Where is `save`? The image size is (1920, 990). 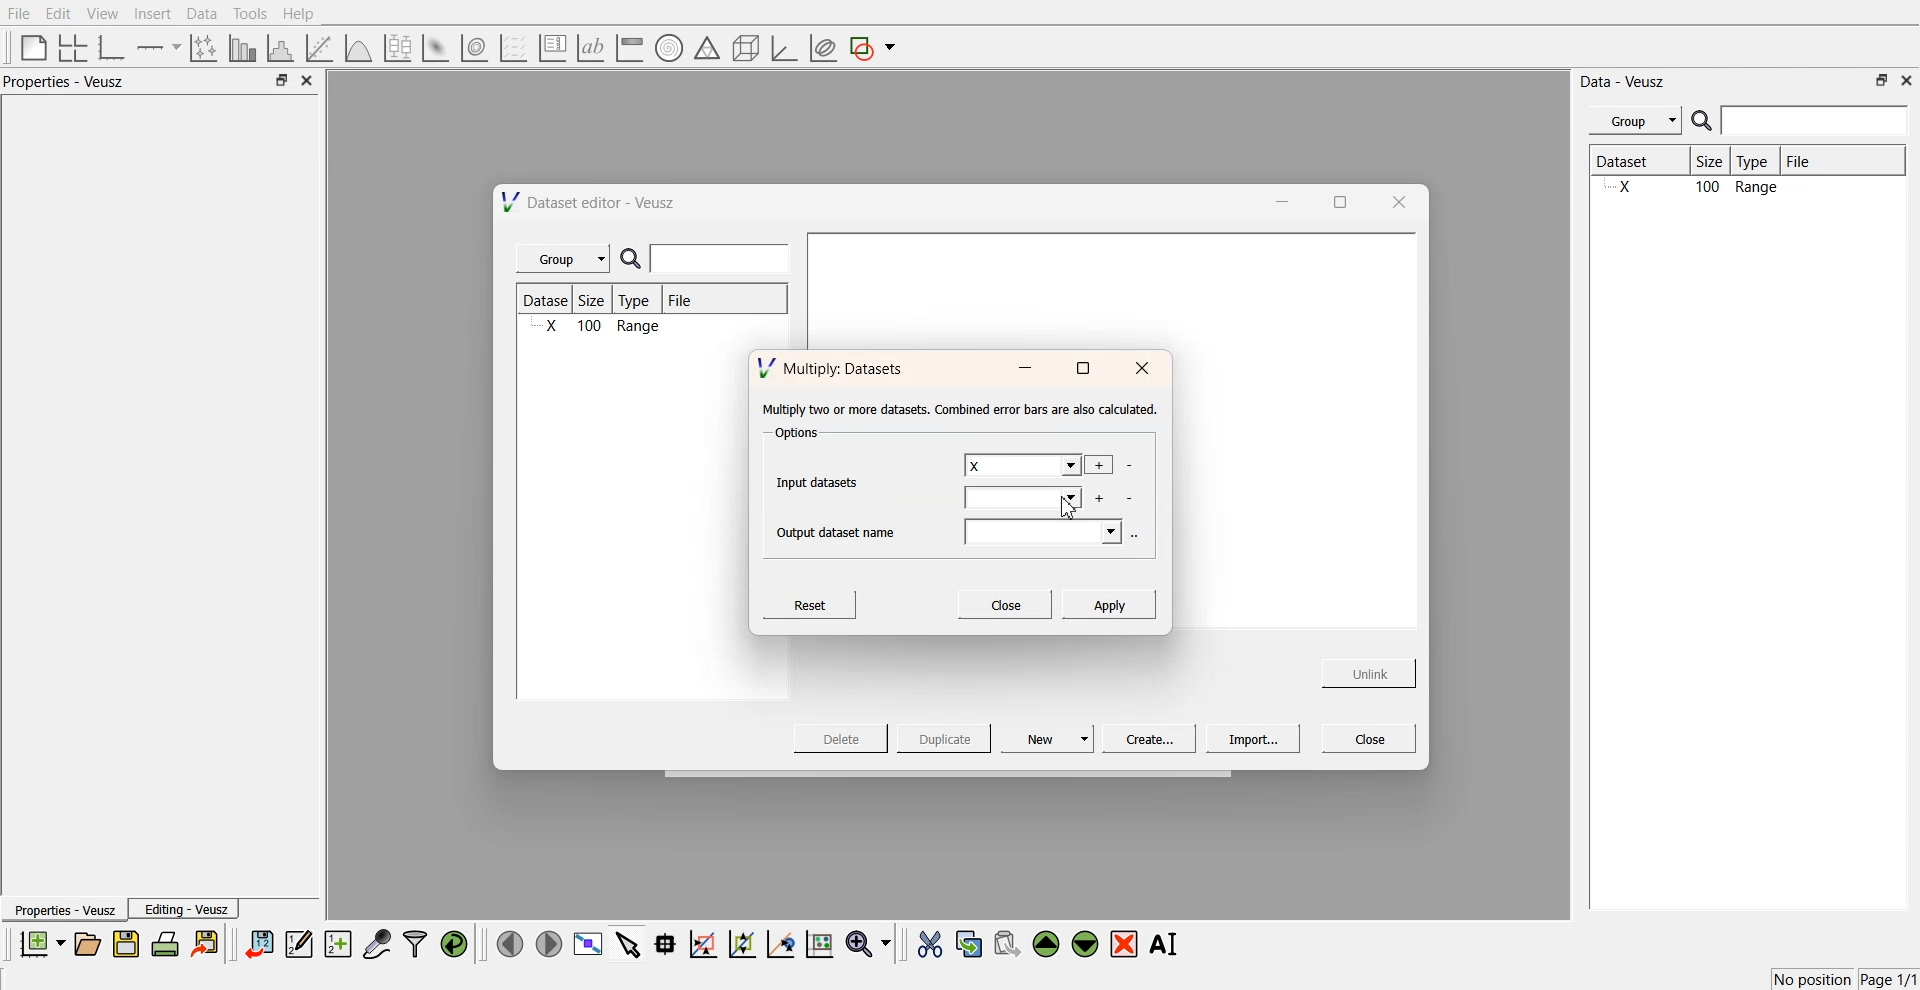
save is located at coordinates (129, 944).